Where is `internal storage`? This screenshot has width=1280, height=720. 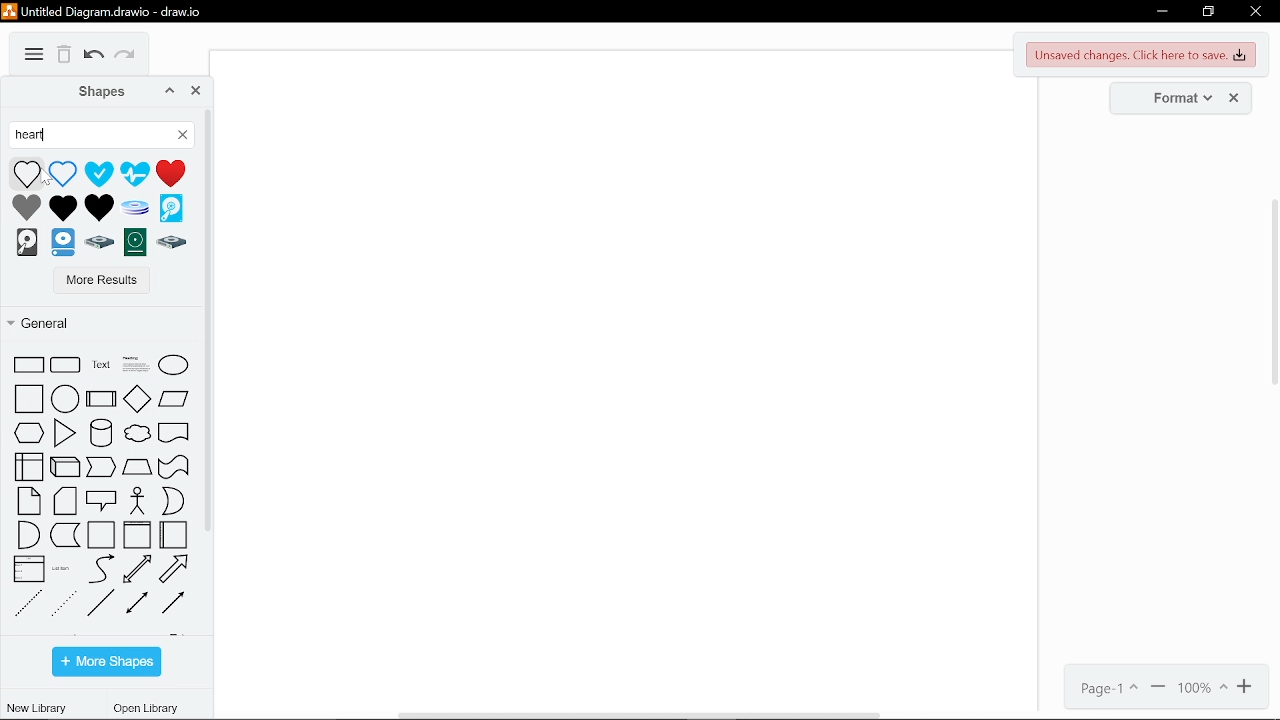 internal storage is located at coordinates (28, 466).